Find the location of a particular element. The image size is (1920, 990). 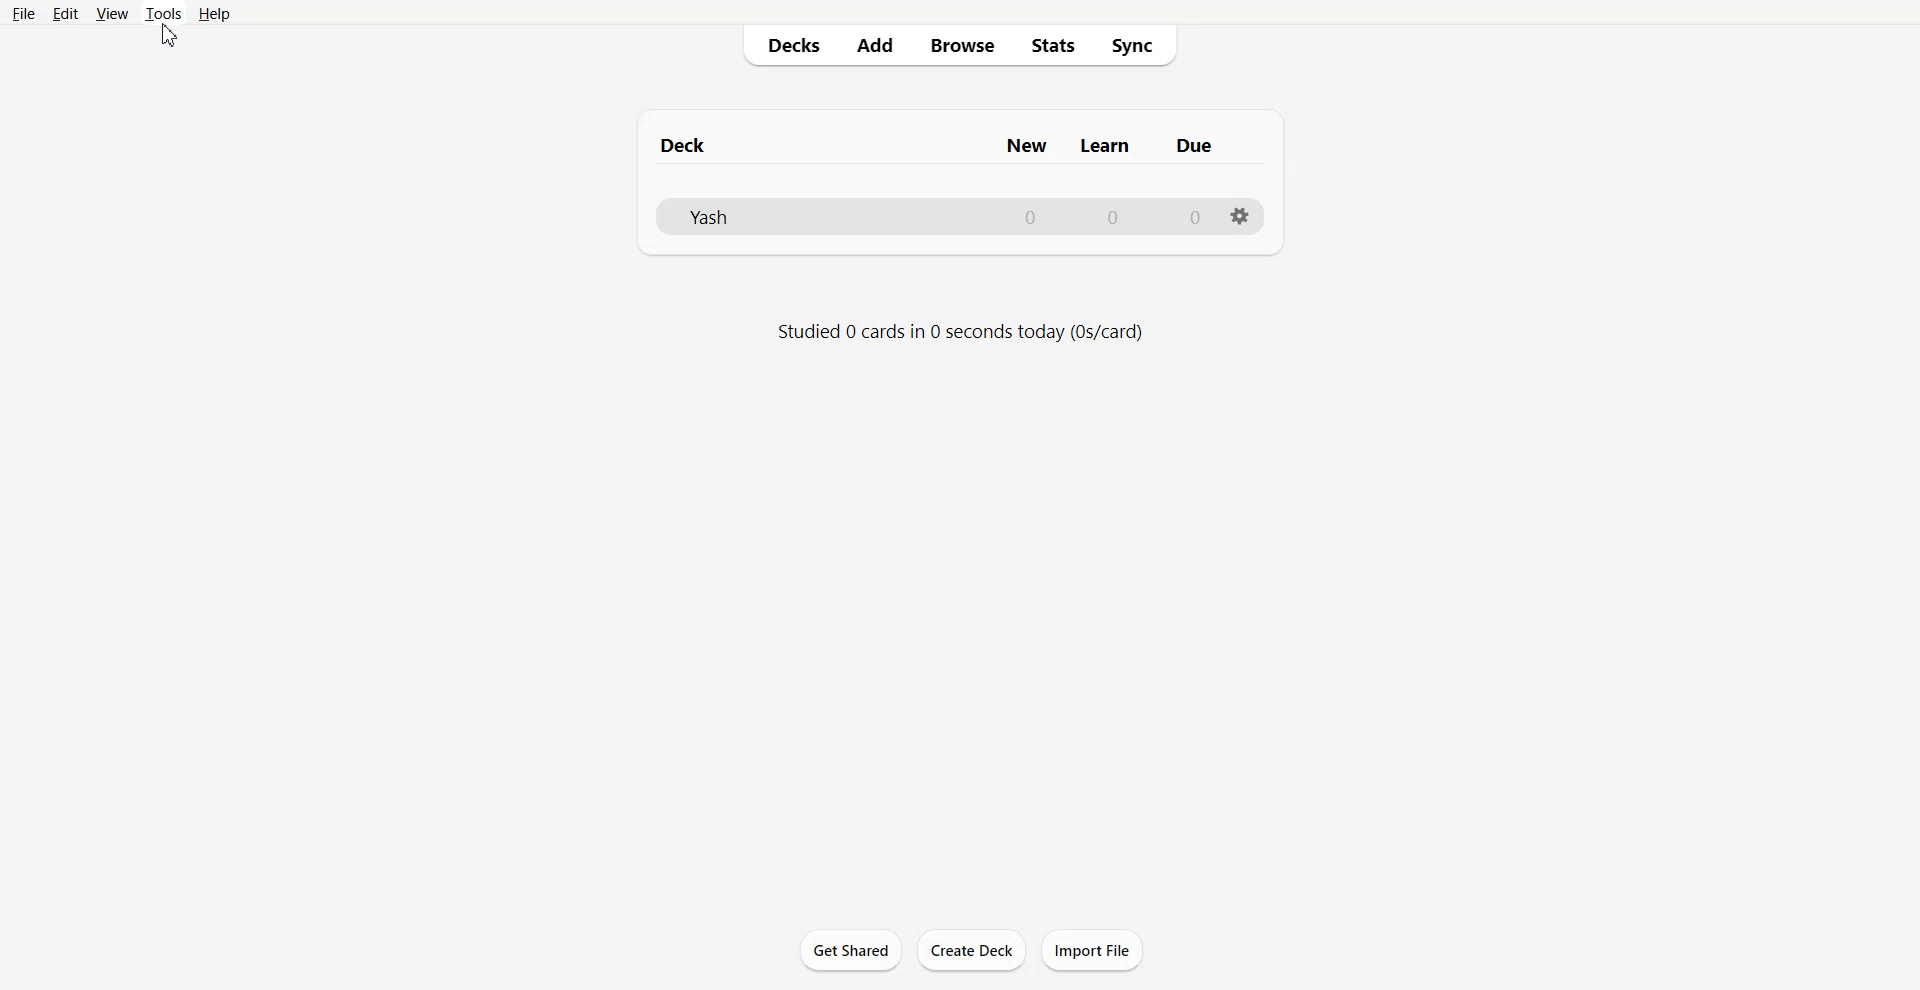

Browse is located at coordinates (961, 45).